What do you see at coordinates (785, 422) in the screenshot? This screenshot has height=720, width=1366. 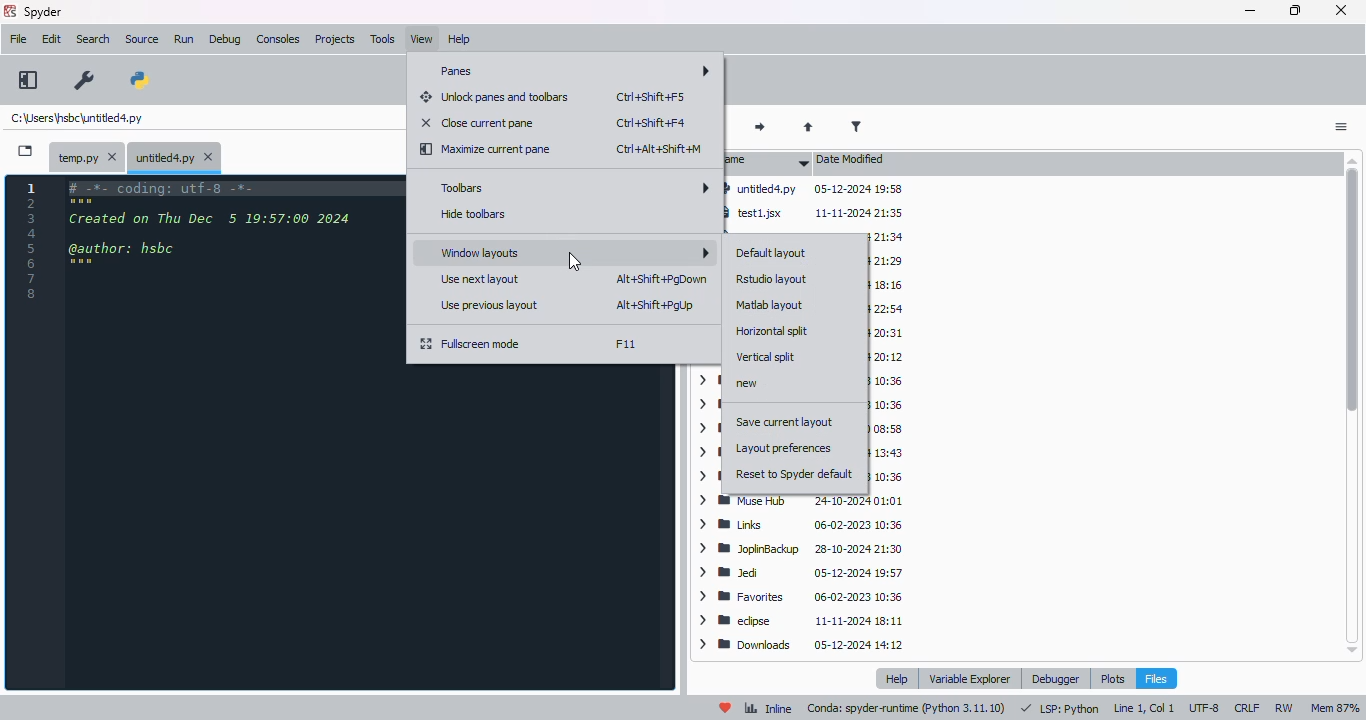 I see `save current layout` at bounding box center [785, 422].